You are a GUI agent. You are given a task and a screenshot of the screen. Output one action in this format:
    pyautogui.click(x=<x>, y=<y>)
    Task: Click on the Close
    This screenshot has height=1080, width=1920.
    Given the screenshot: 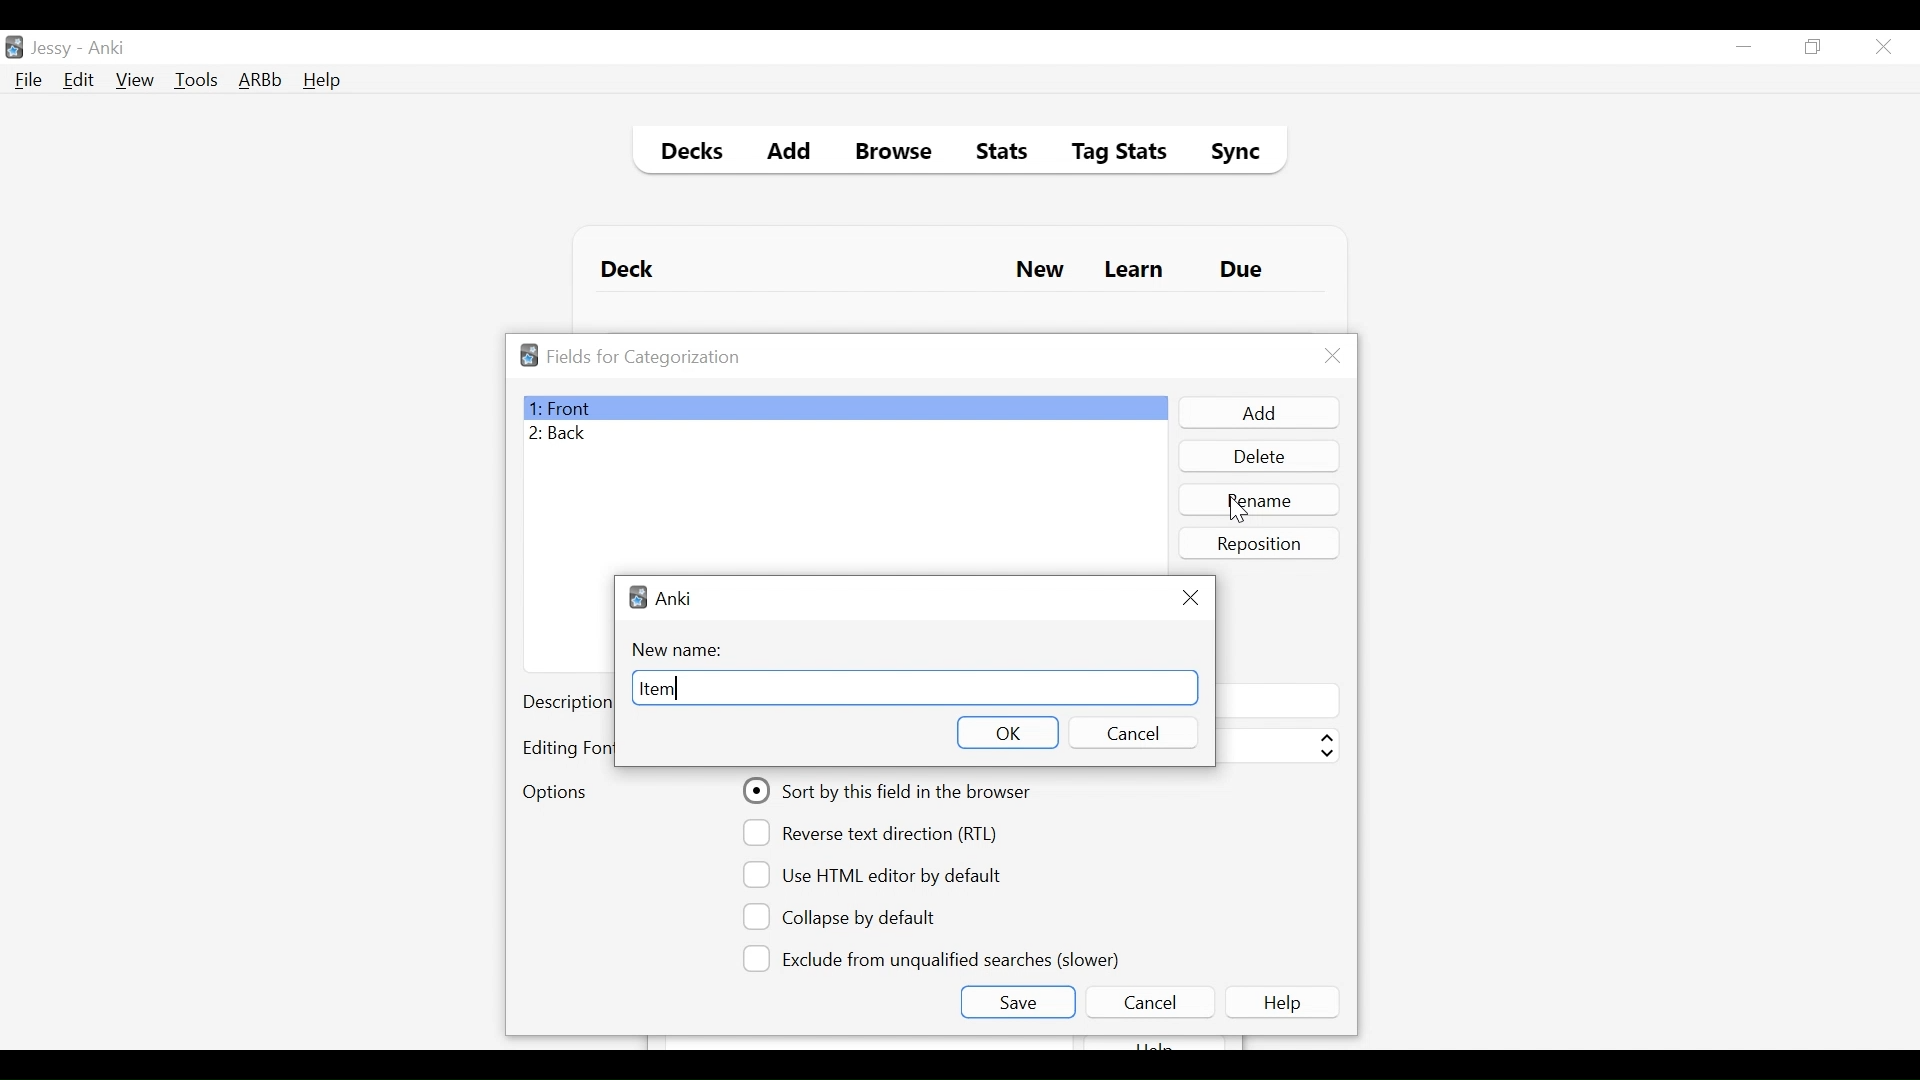 What is the action you would take?
    pyautogui.click(x=1333, y=356)
    